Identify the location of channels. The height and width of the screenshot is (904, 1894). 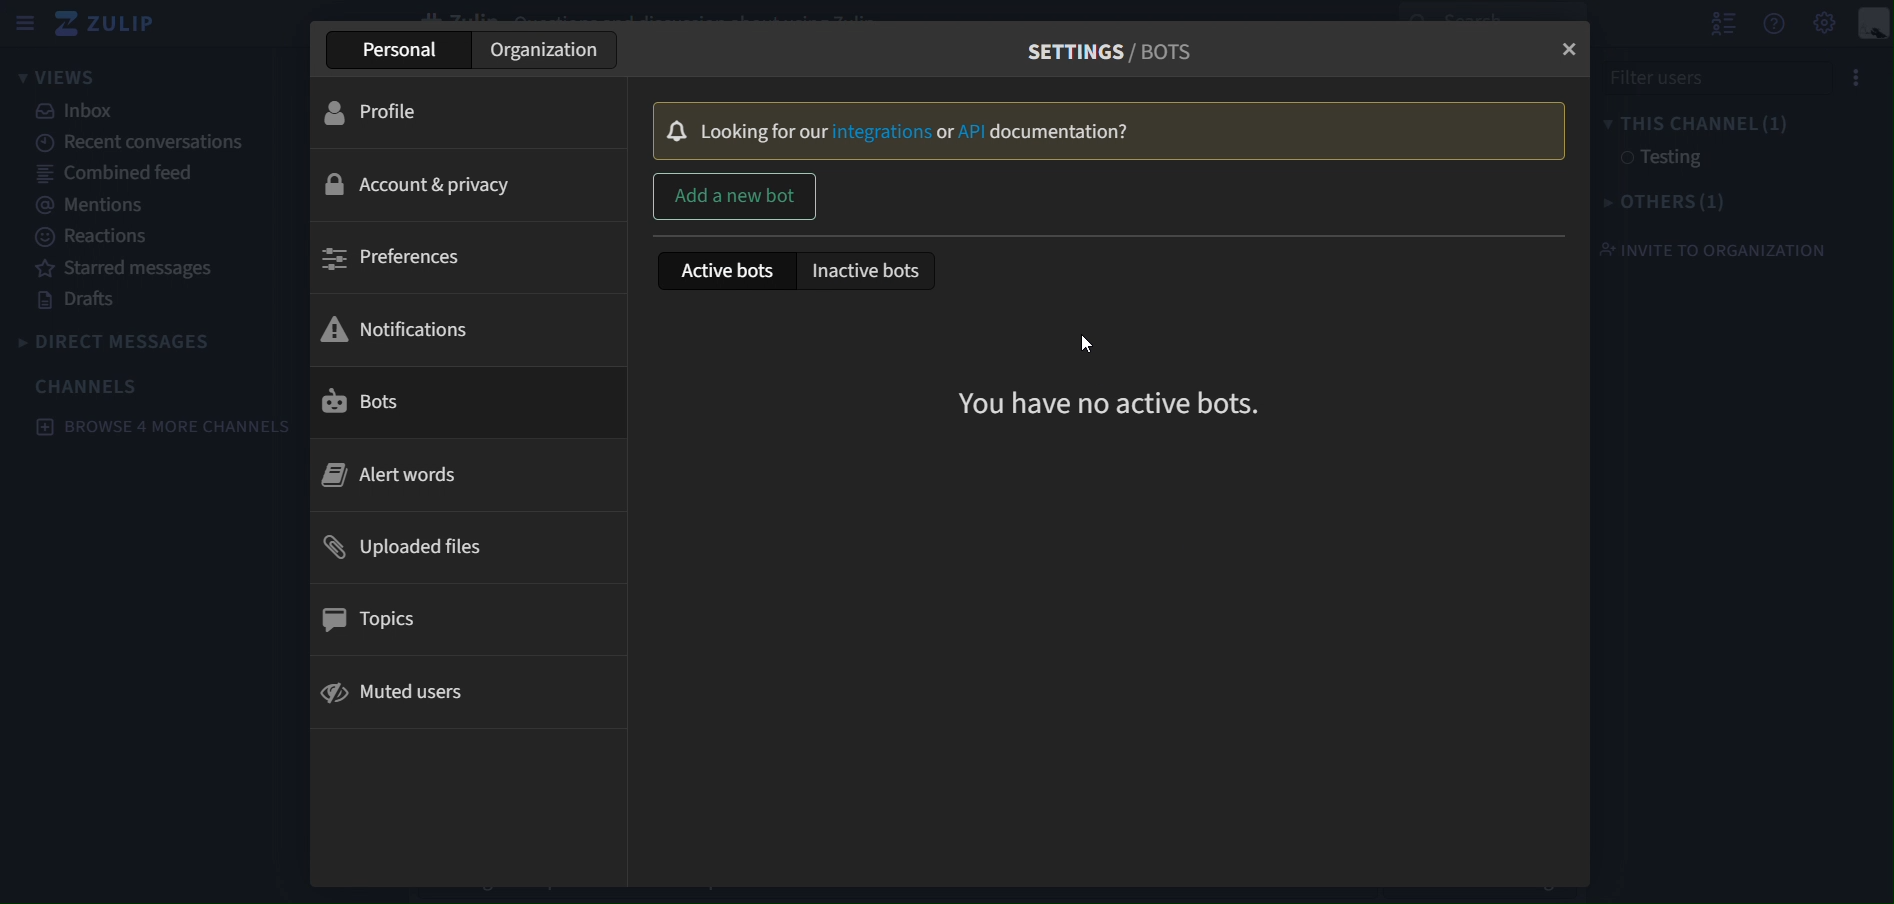
(88, 385).